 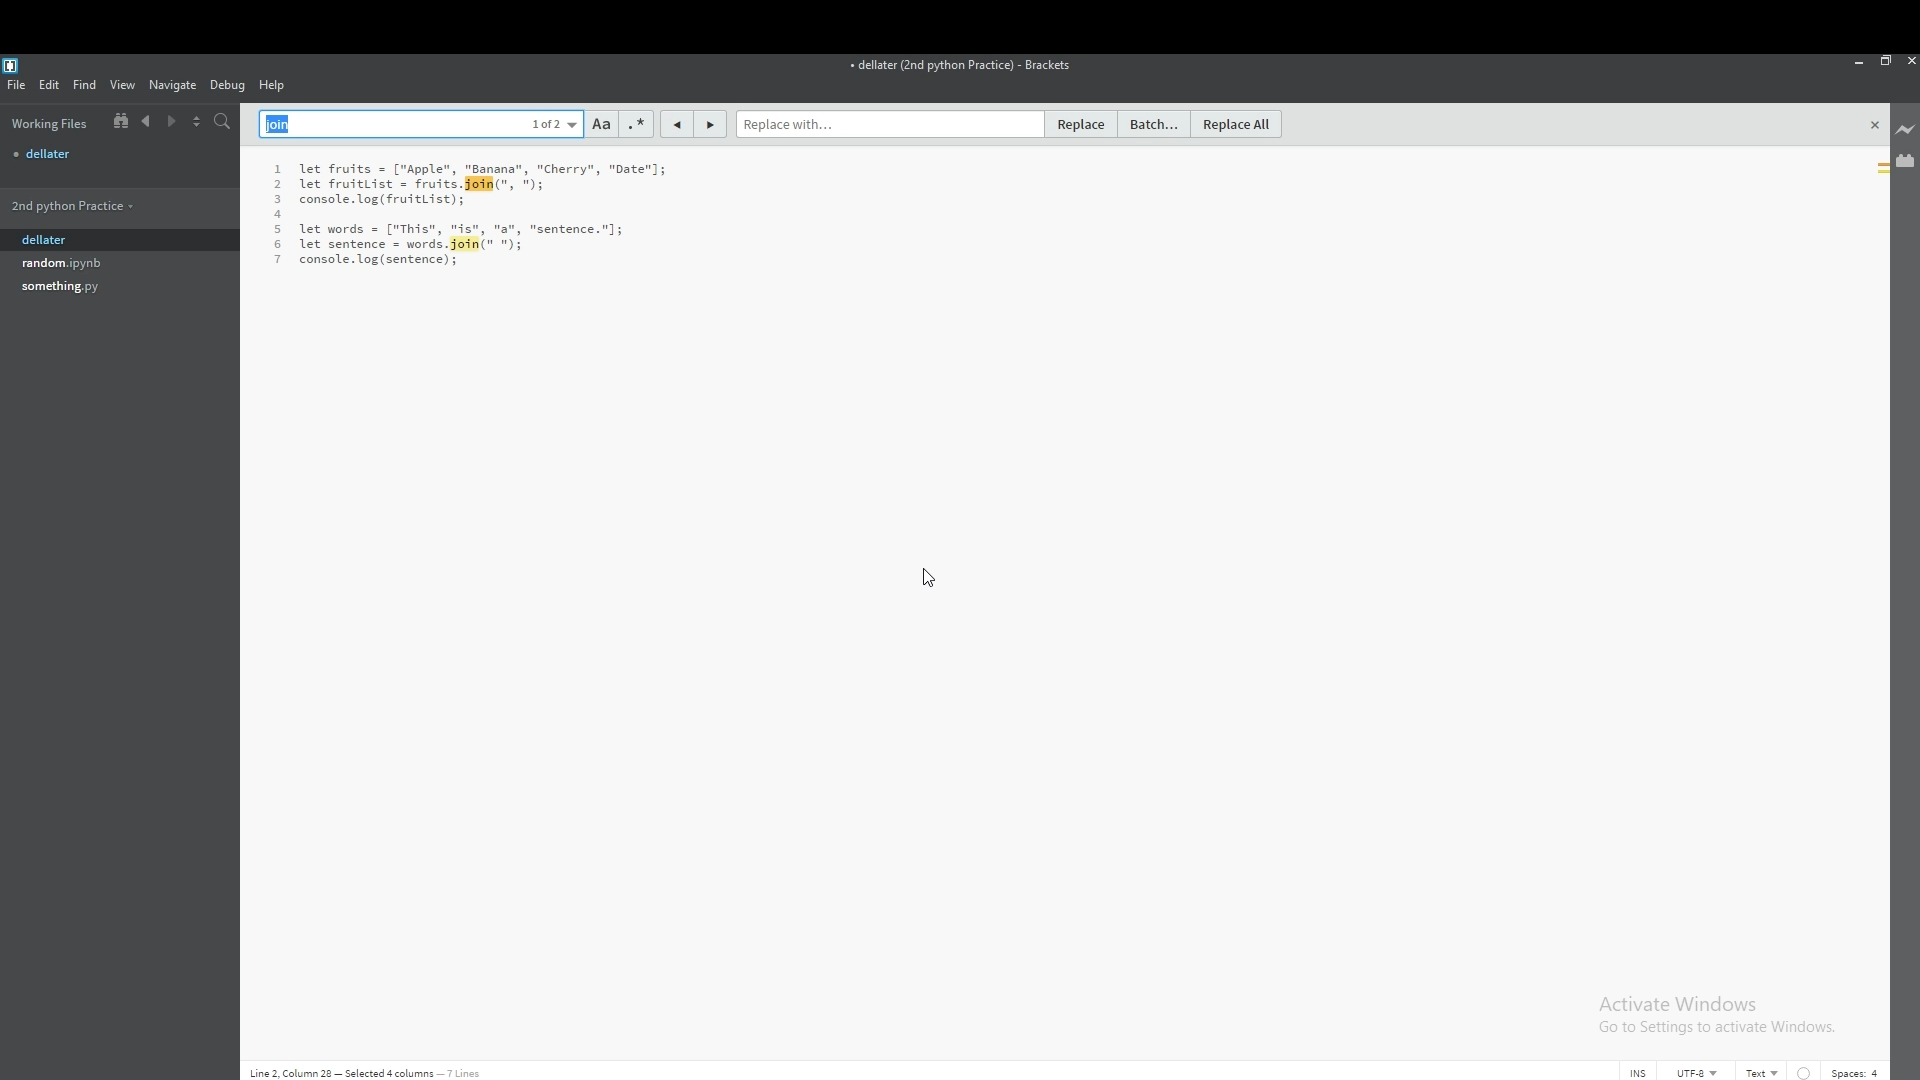 I want to click on file, so click(x=94, y=262).